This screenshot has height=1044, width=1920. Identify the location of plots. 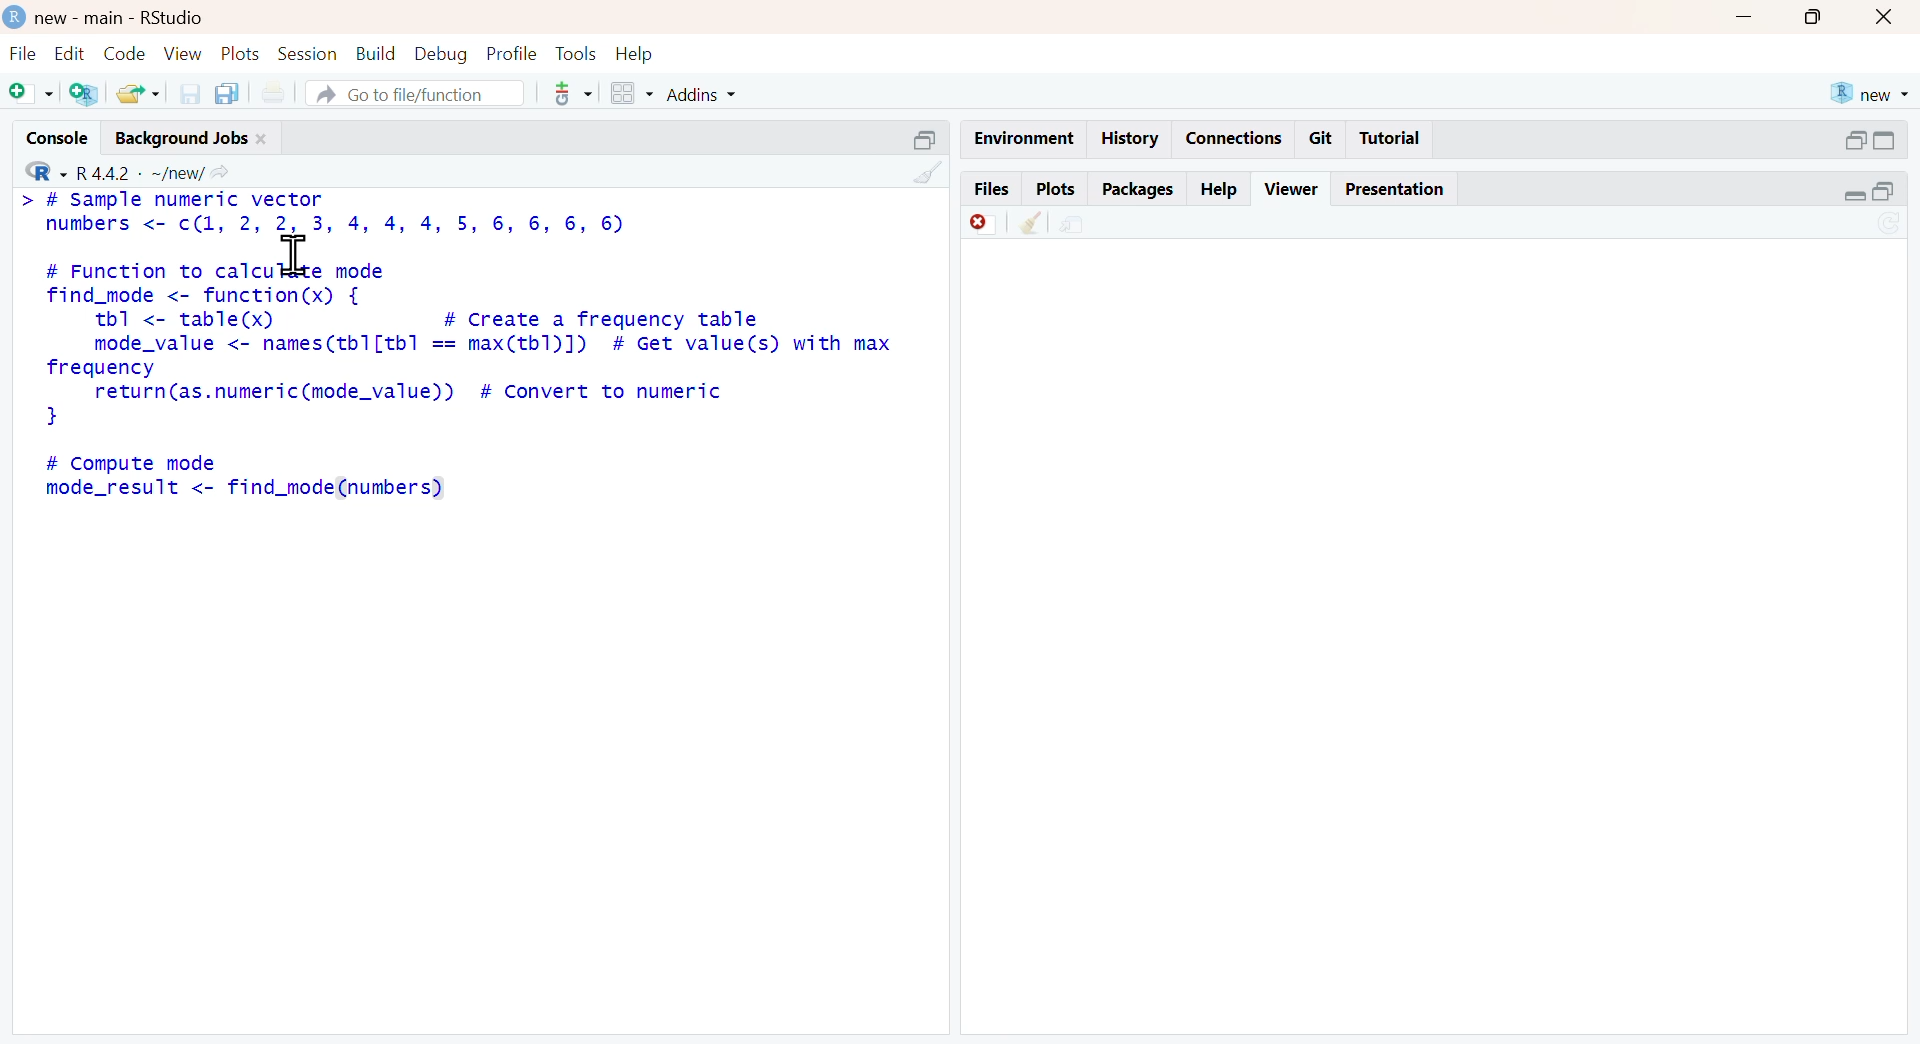
(1055, 189).